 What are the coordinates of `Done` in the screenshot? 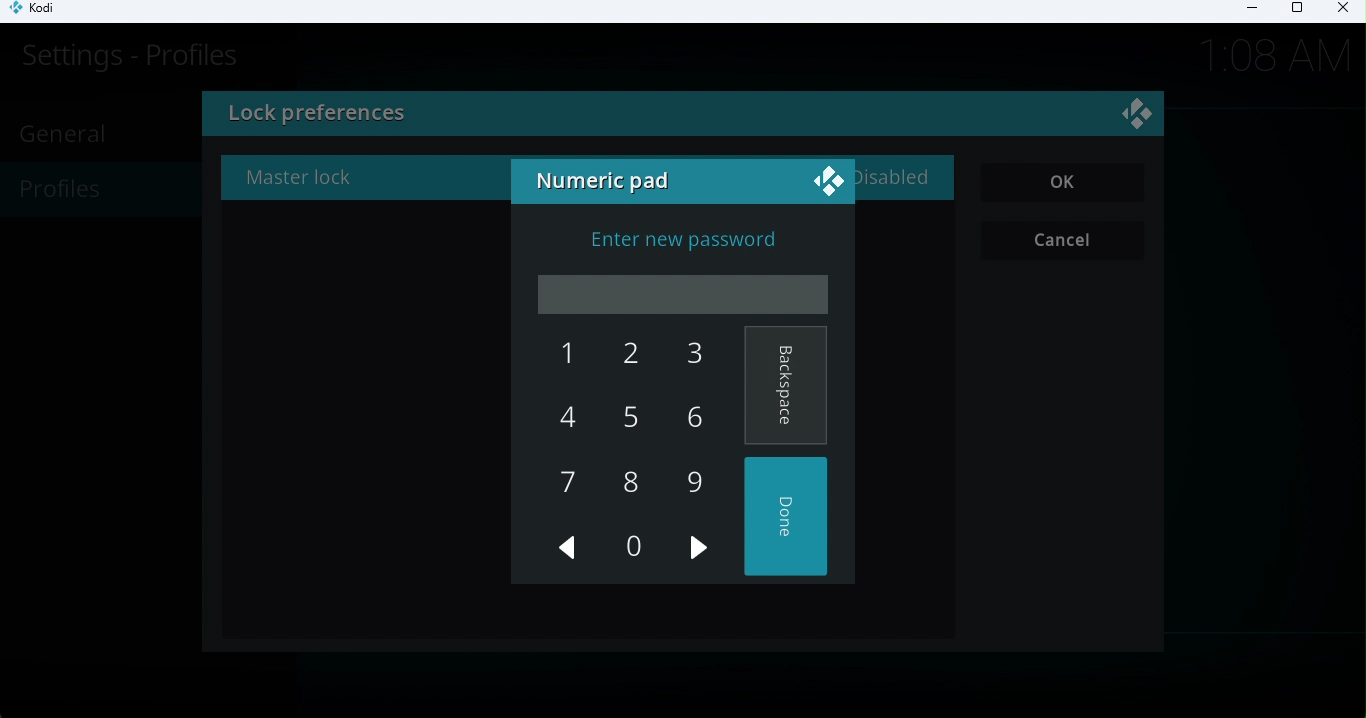 It's located at (789, 518).